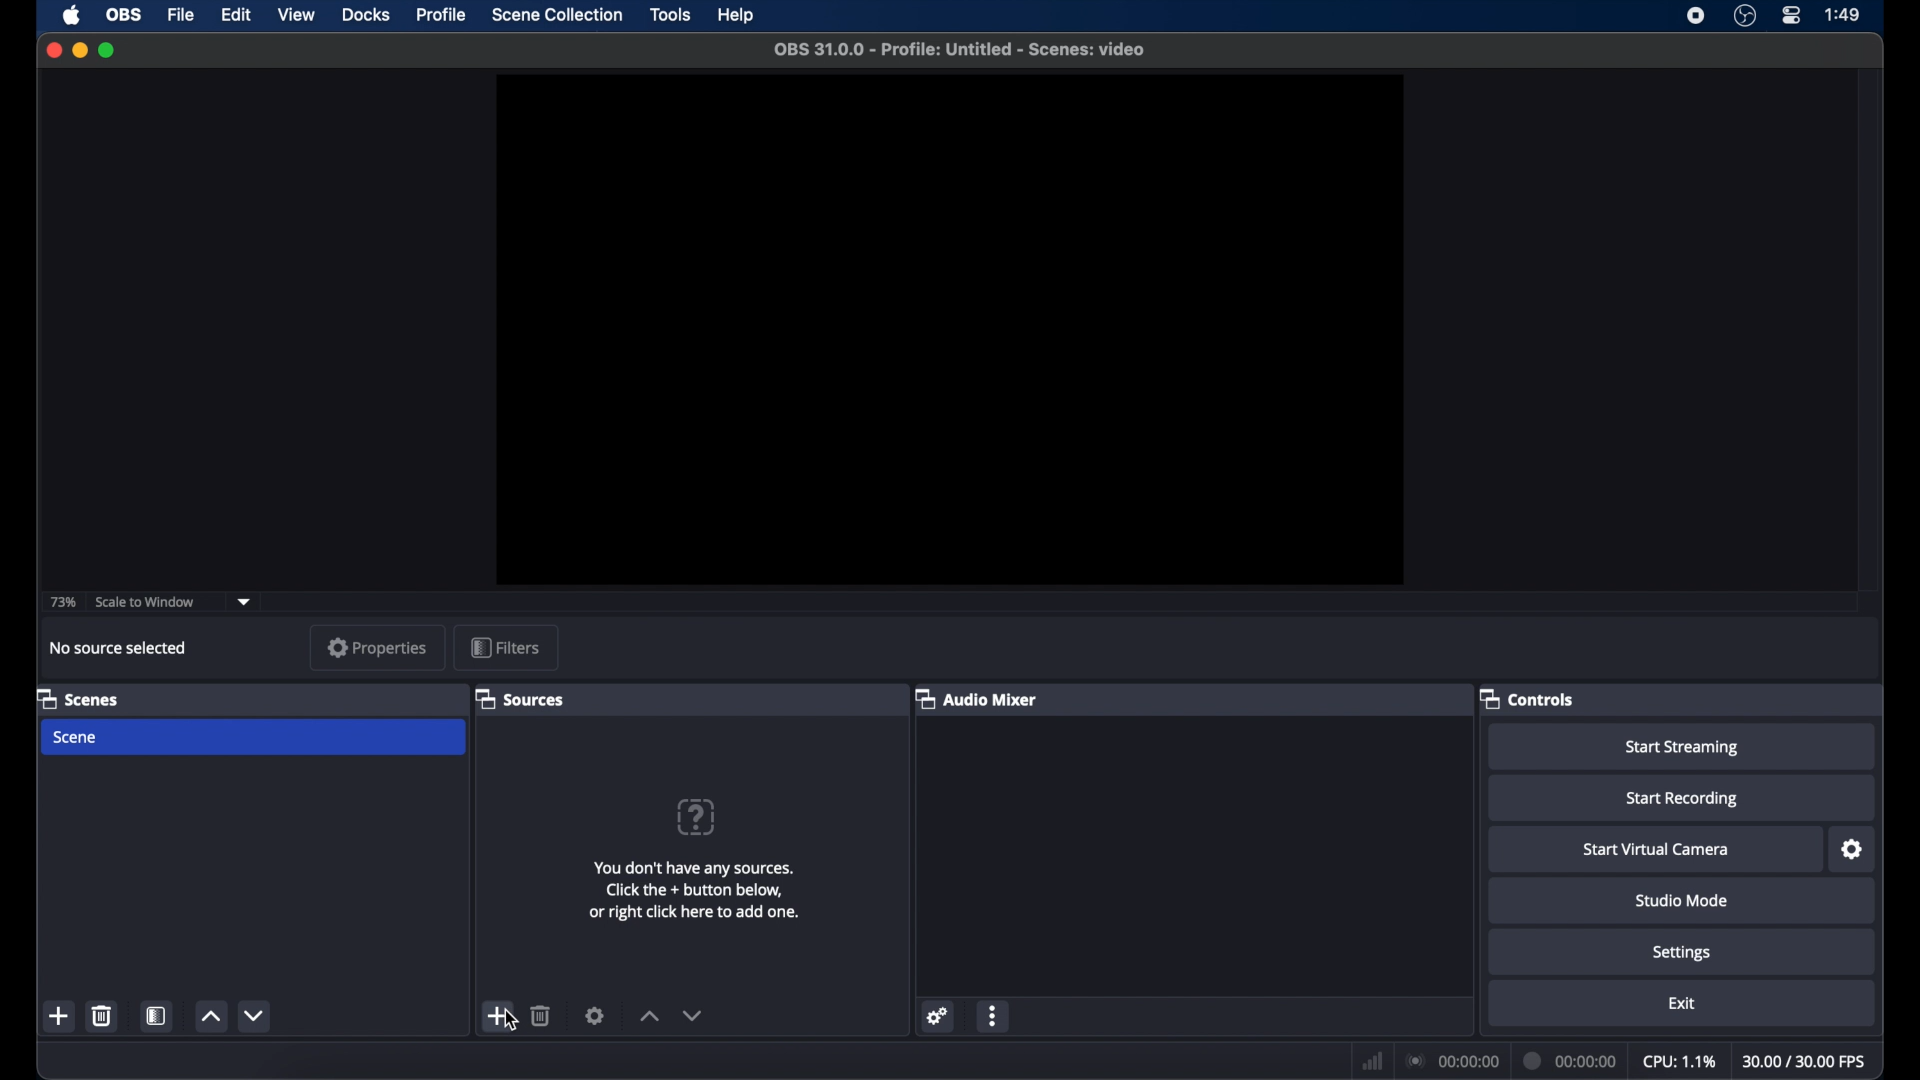 The height and width of the screenshot is (1080, 1920). I want to click on scenes, so click(79, 698).